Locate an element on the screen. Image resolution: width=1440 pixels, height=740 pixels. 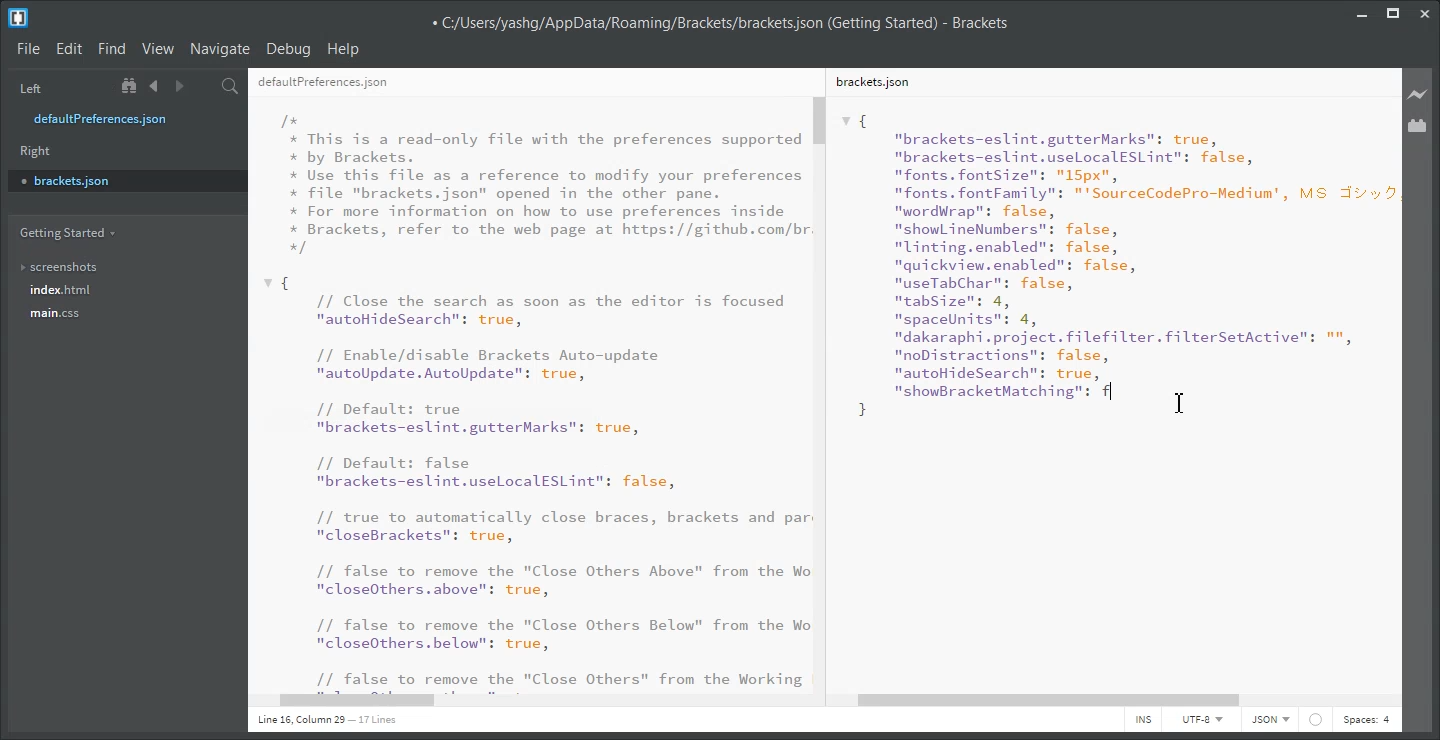
Find in files is located at coordinates (231, 86).